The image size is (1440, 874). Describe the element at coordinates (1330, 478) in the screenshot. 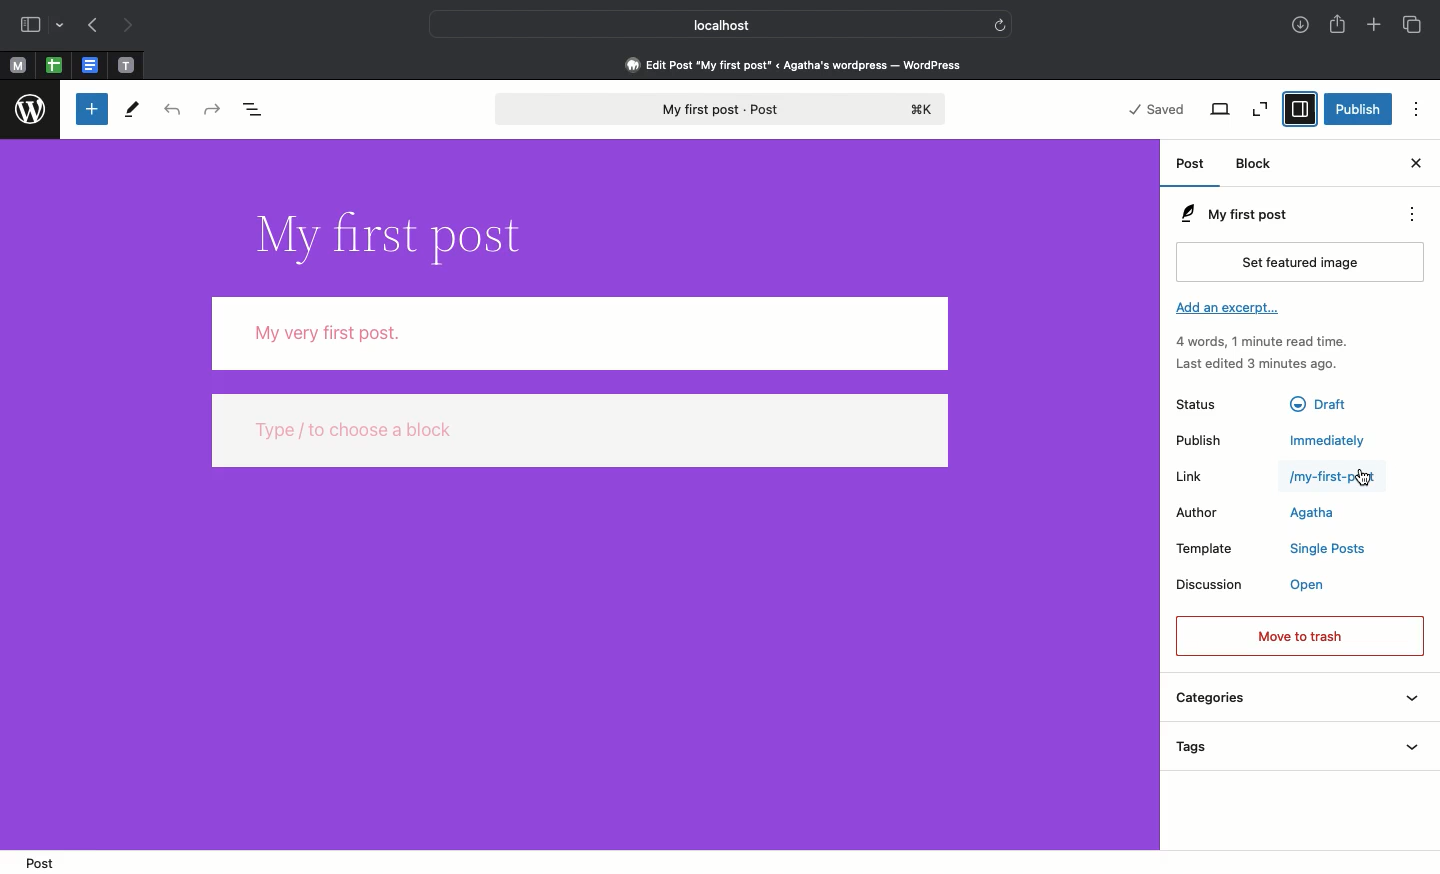

I see `/my-first-post` at that location.